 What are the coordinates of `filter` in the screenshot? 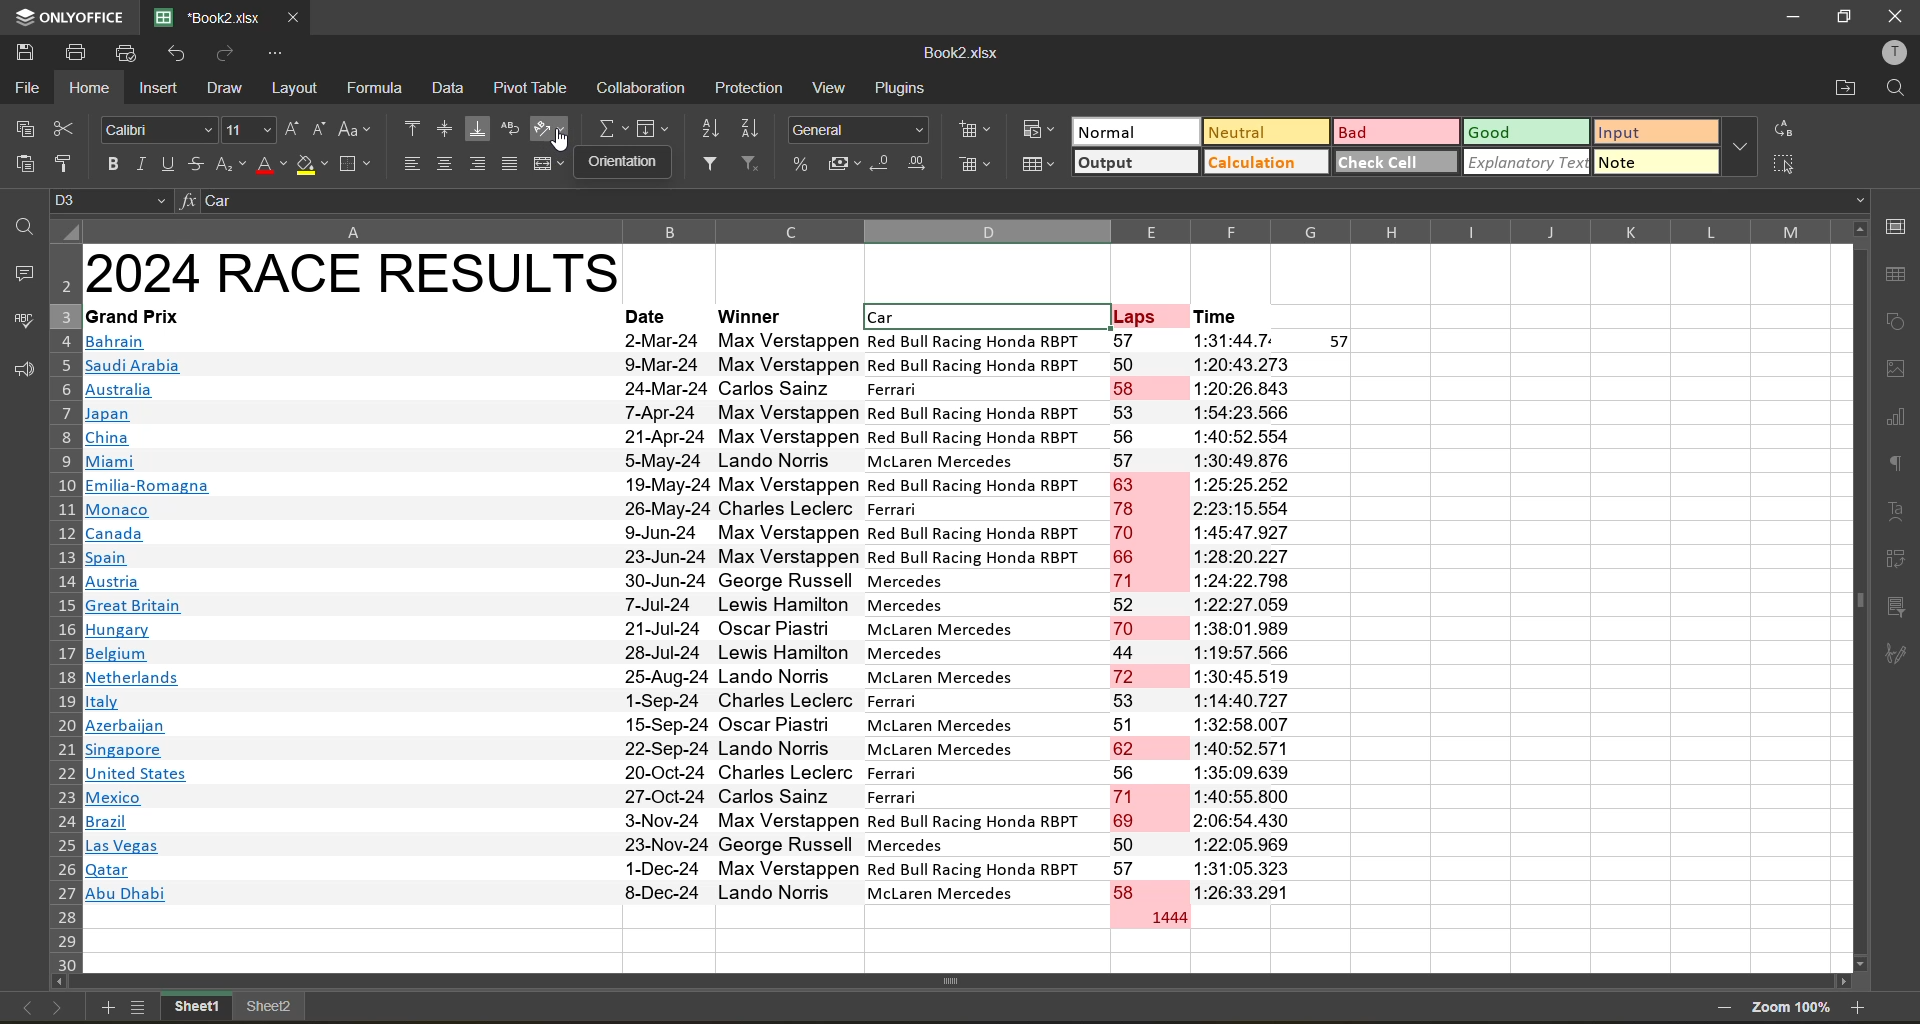 It's located at (713, 165).